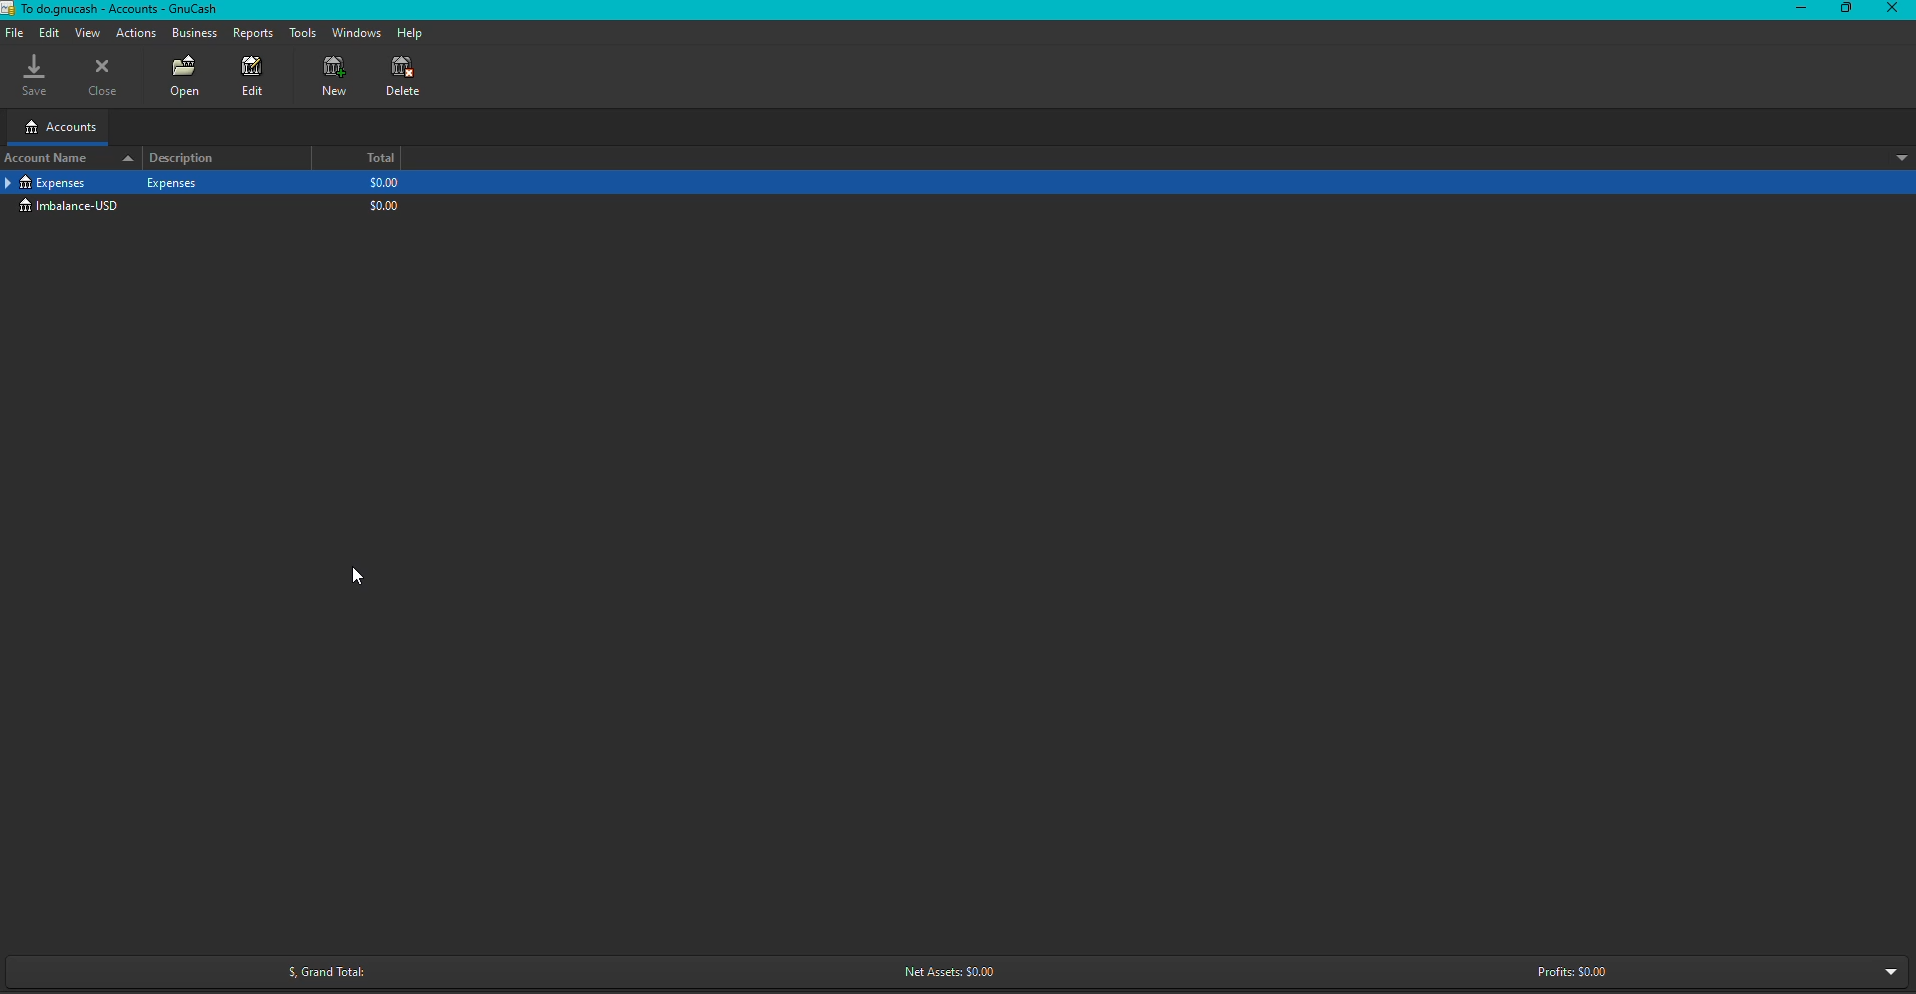  I want to click on Account name, so click(49, 158).